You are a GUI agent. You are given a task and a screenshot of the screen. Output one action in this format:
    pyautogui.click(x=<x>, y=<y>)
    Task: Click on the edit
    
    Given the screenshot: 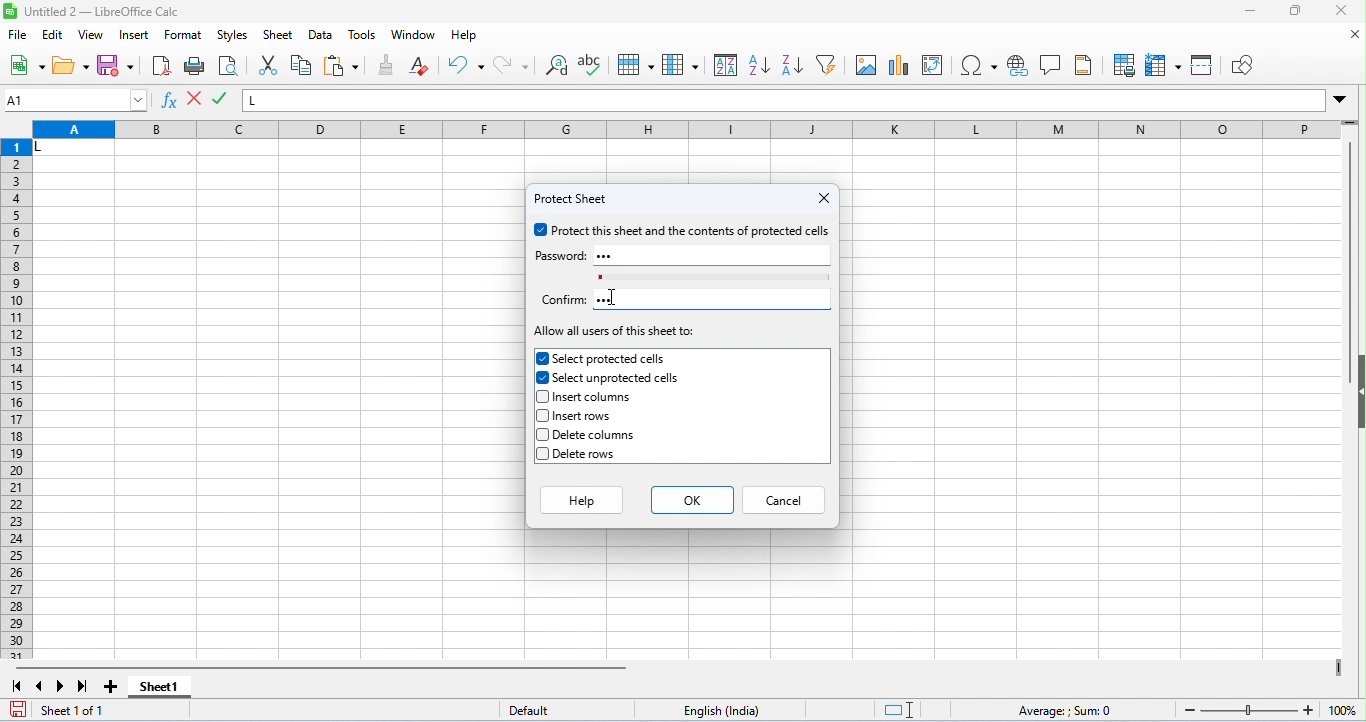 What is the action you would take?
    pyautogui.click(x=54, y=36)
    